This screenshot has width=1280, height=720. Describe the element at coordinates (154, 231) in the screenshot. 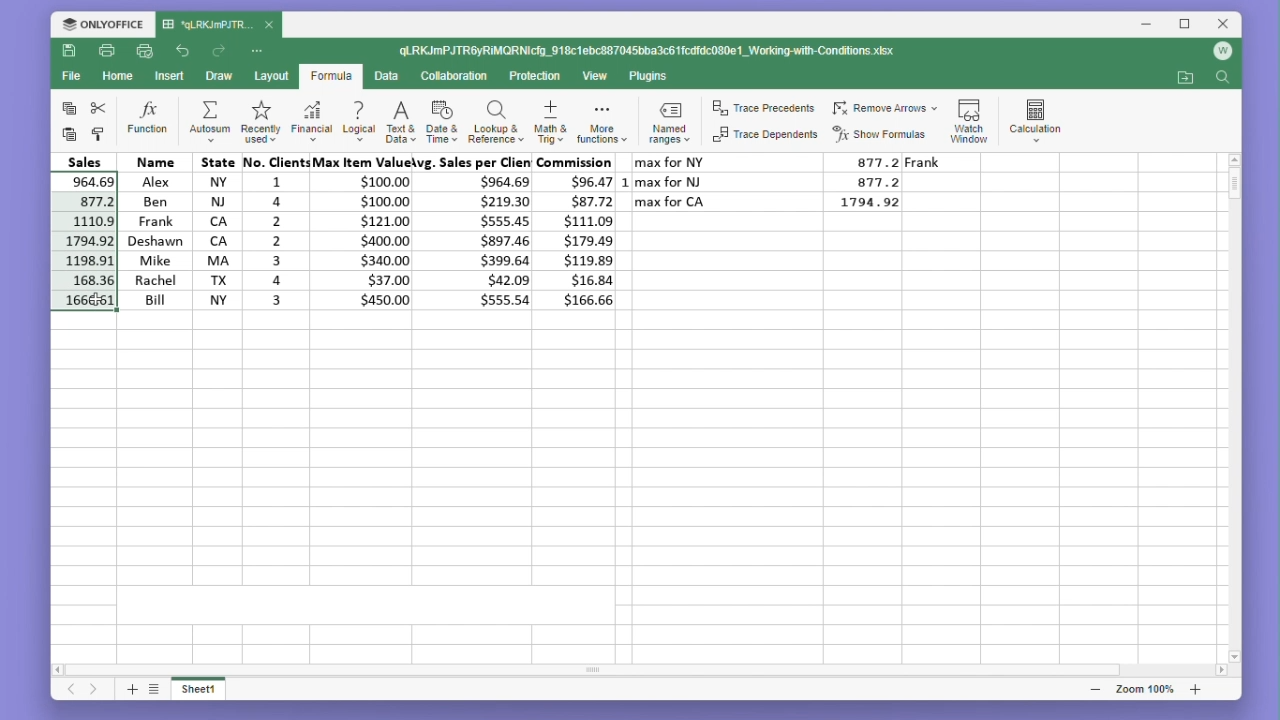

I see `Name Alex Ben Frank deshavn Mike Rache Bill` at that location.